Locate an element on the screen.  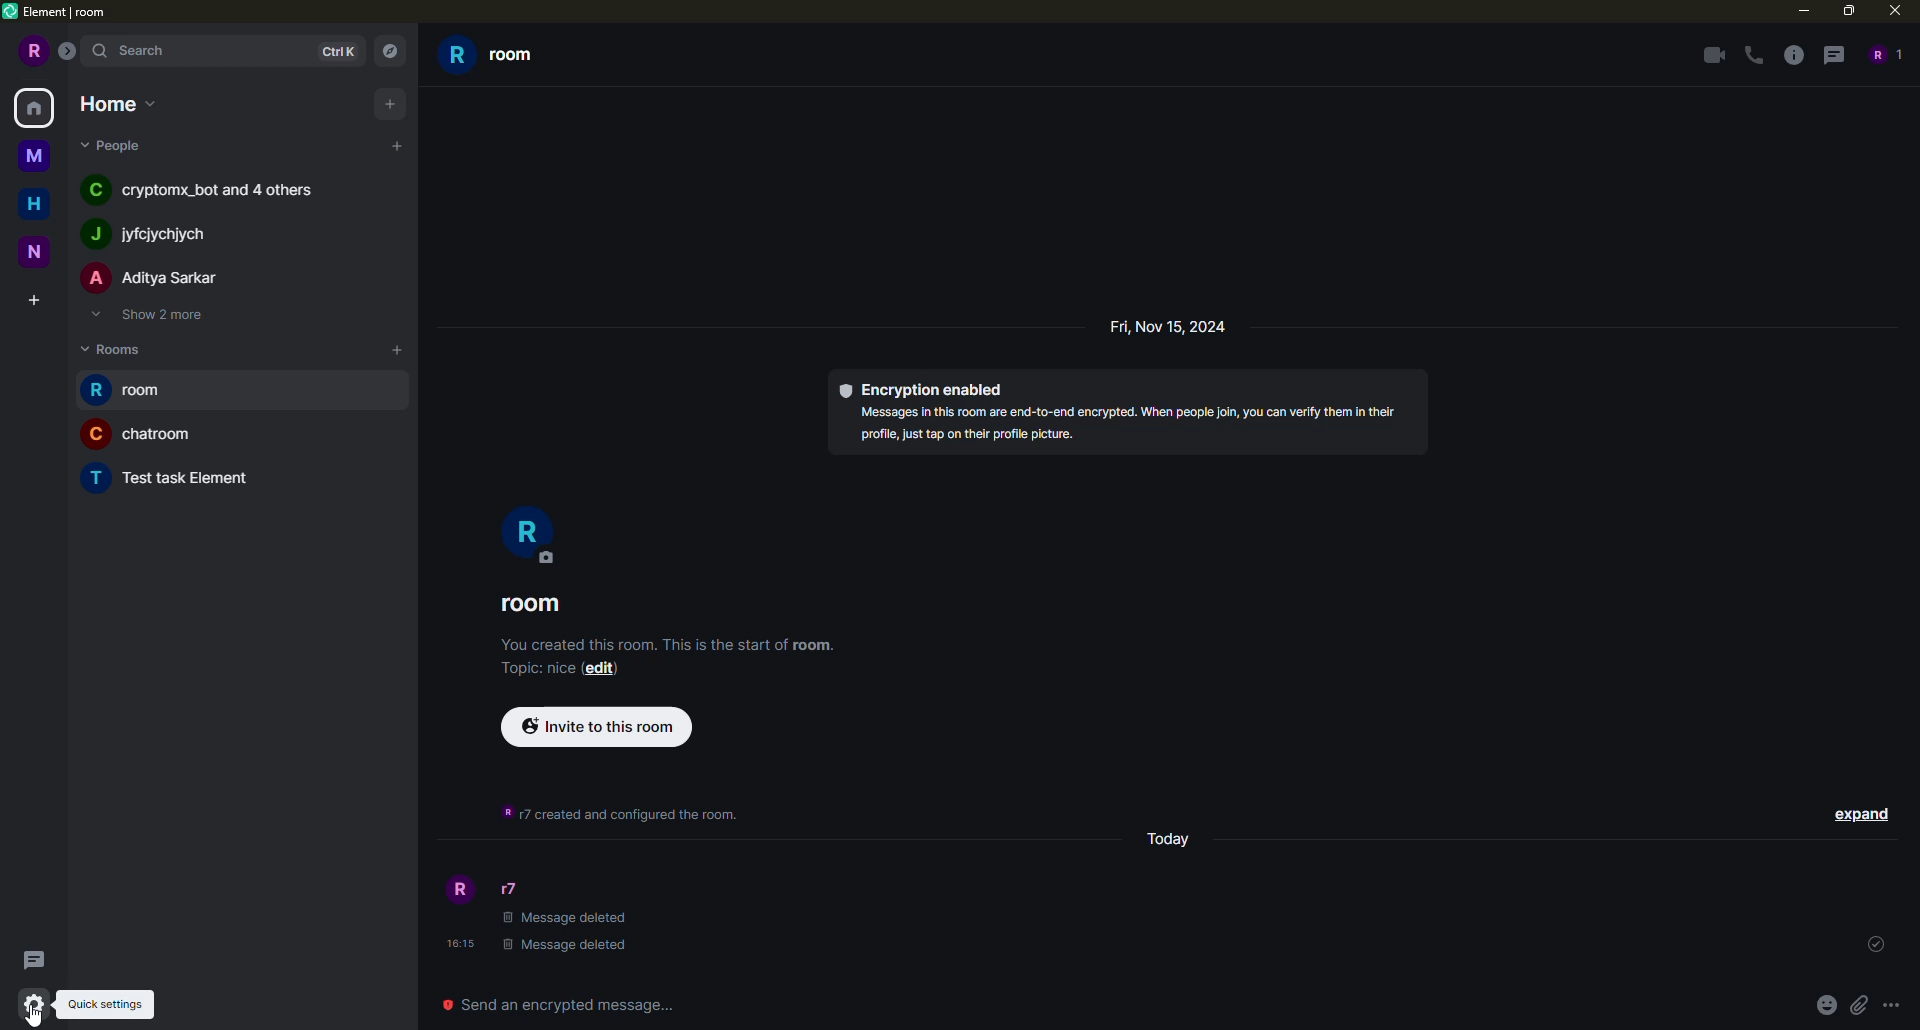
quick settings is located at coordinates (105, 1004).